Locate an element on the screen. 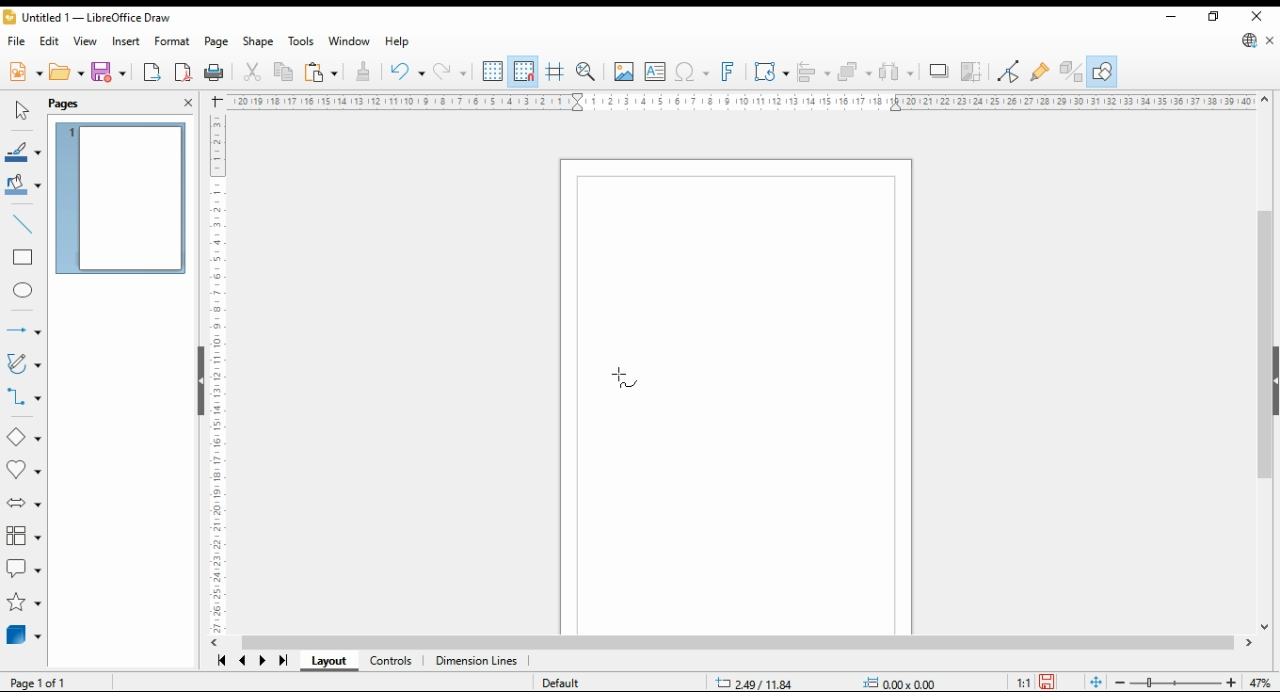 The height and width of the screenshot is (692, 1280). crop image is located at coordinates (972, 71).